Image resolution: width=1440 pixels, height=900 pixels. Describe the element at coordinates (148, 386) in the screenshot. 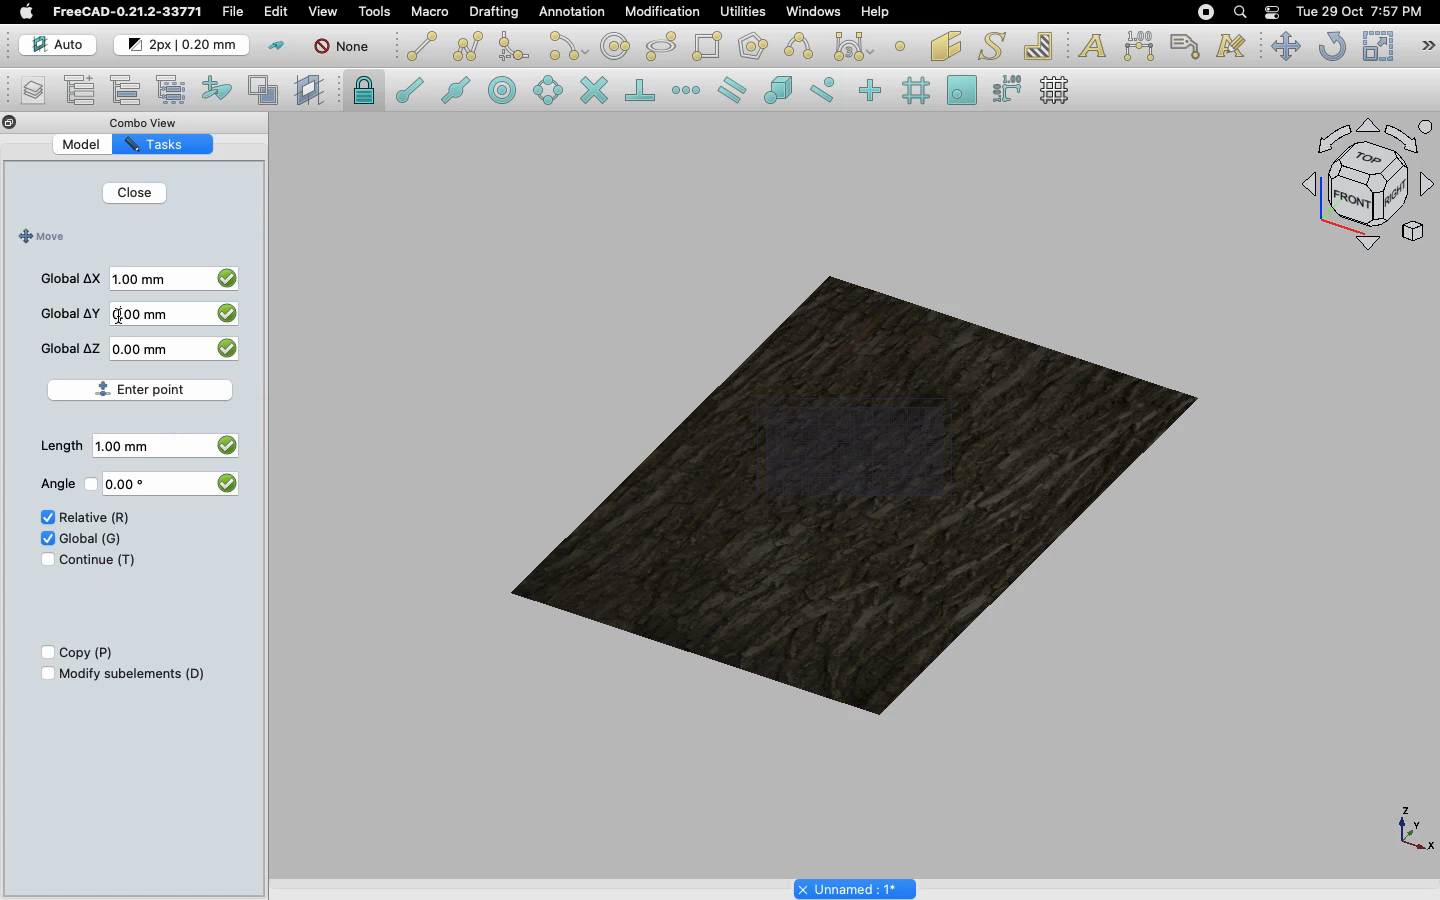

I see `Enter point` at that location.